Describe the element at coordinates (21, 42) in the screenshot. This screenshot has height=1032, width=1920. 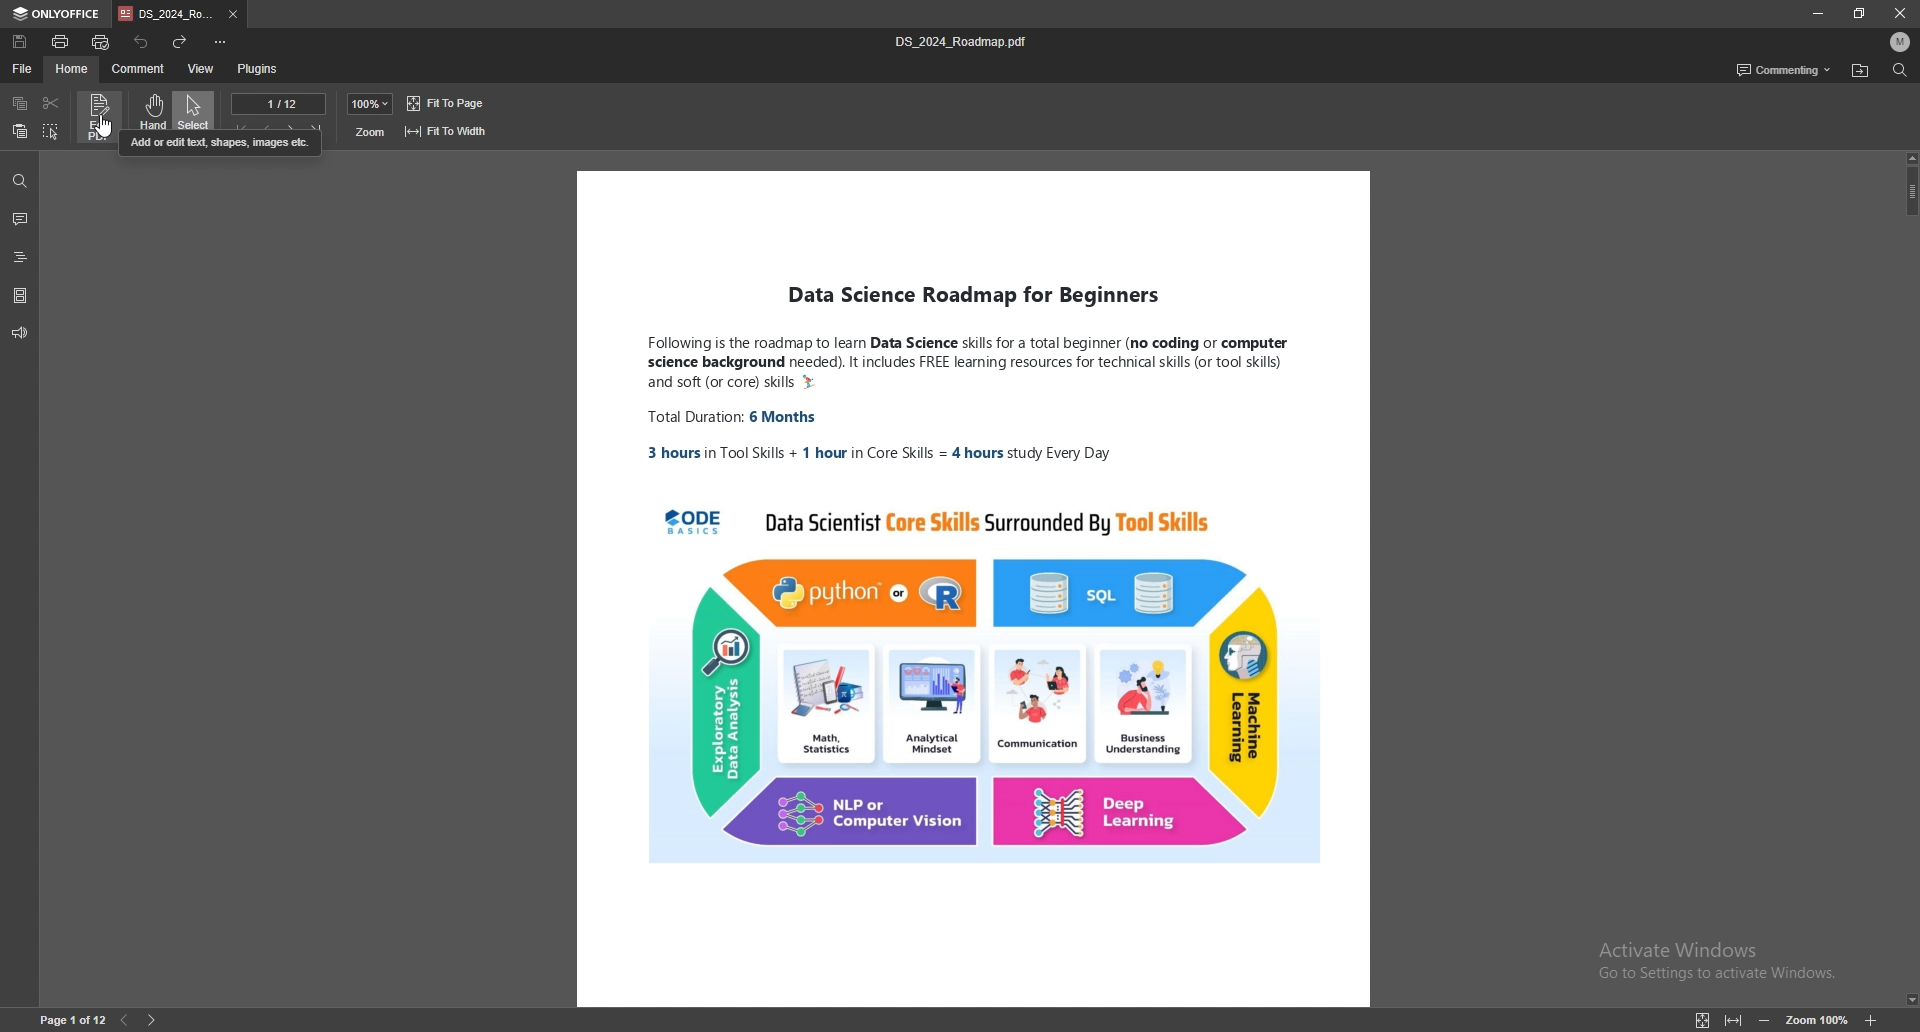
I see `save` at that location.